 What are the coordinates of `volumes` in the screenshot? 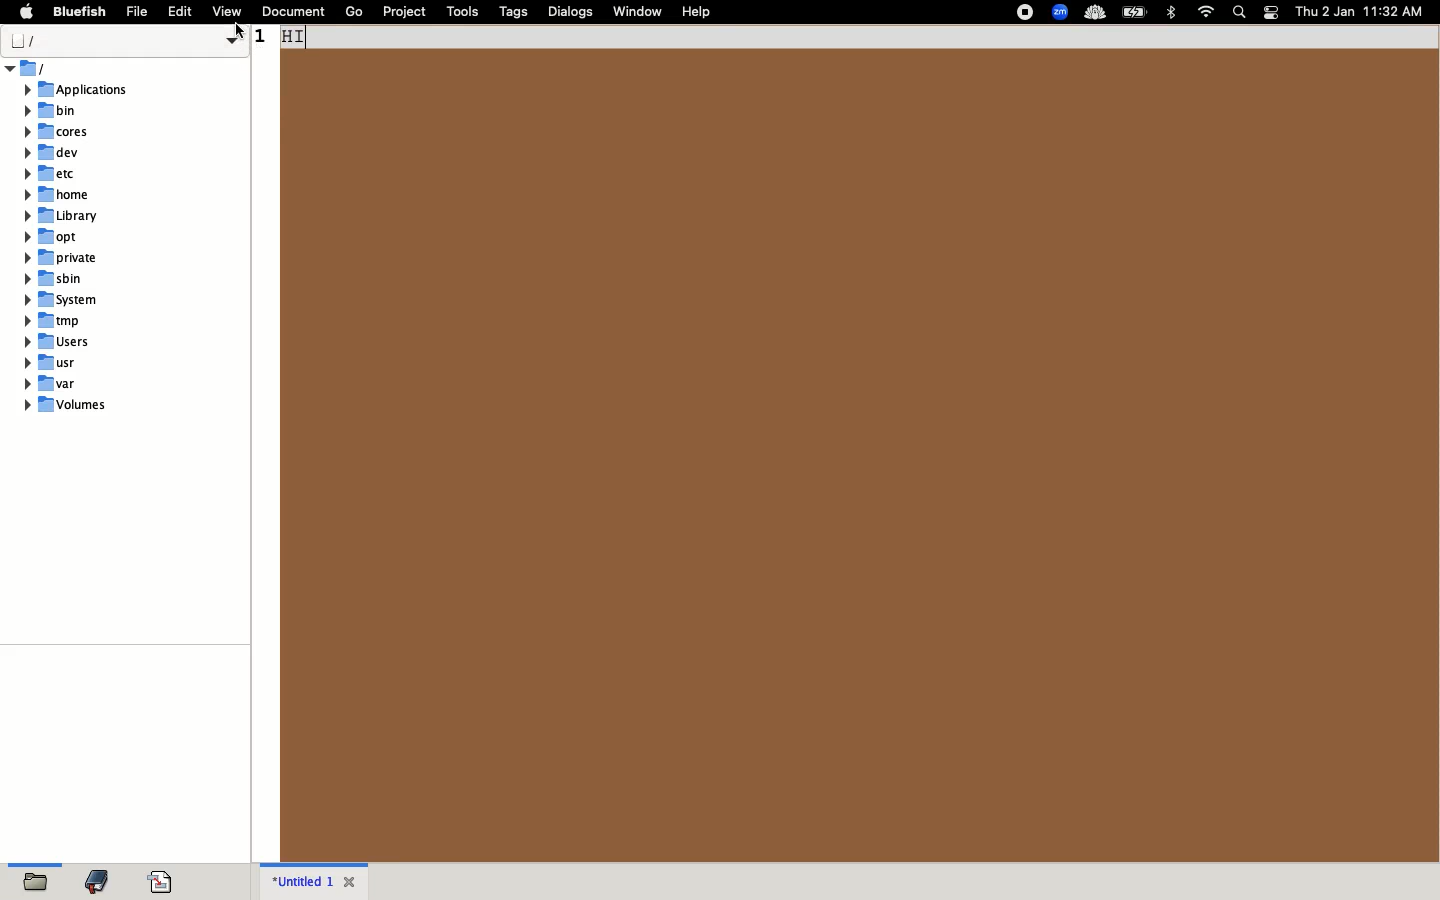 It's located at (69, 406).